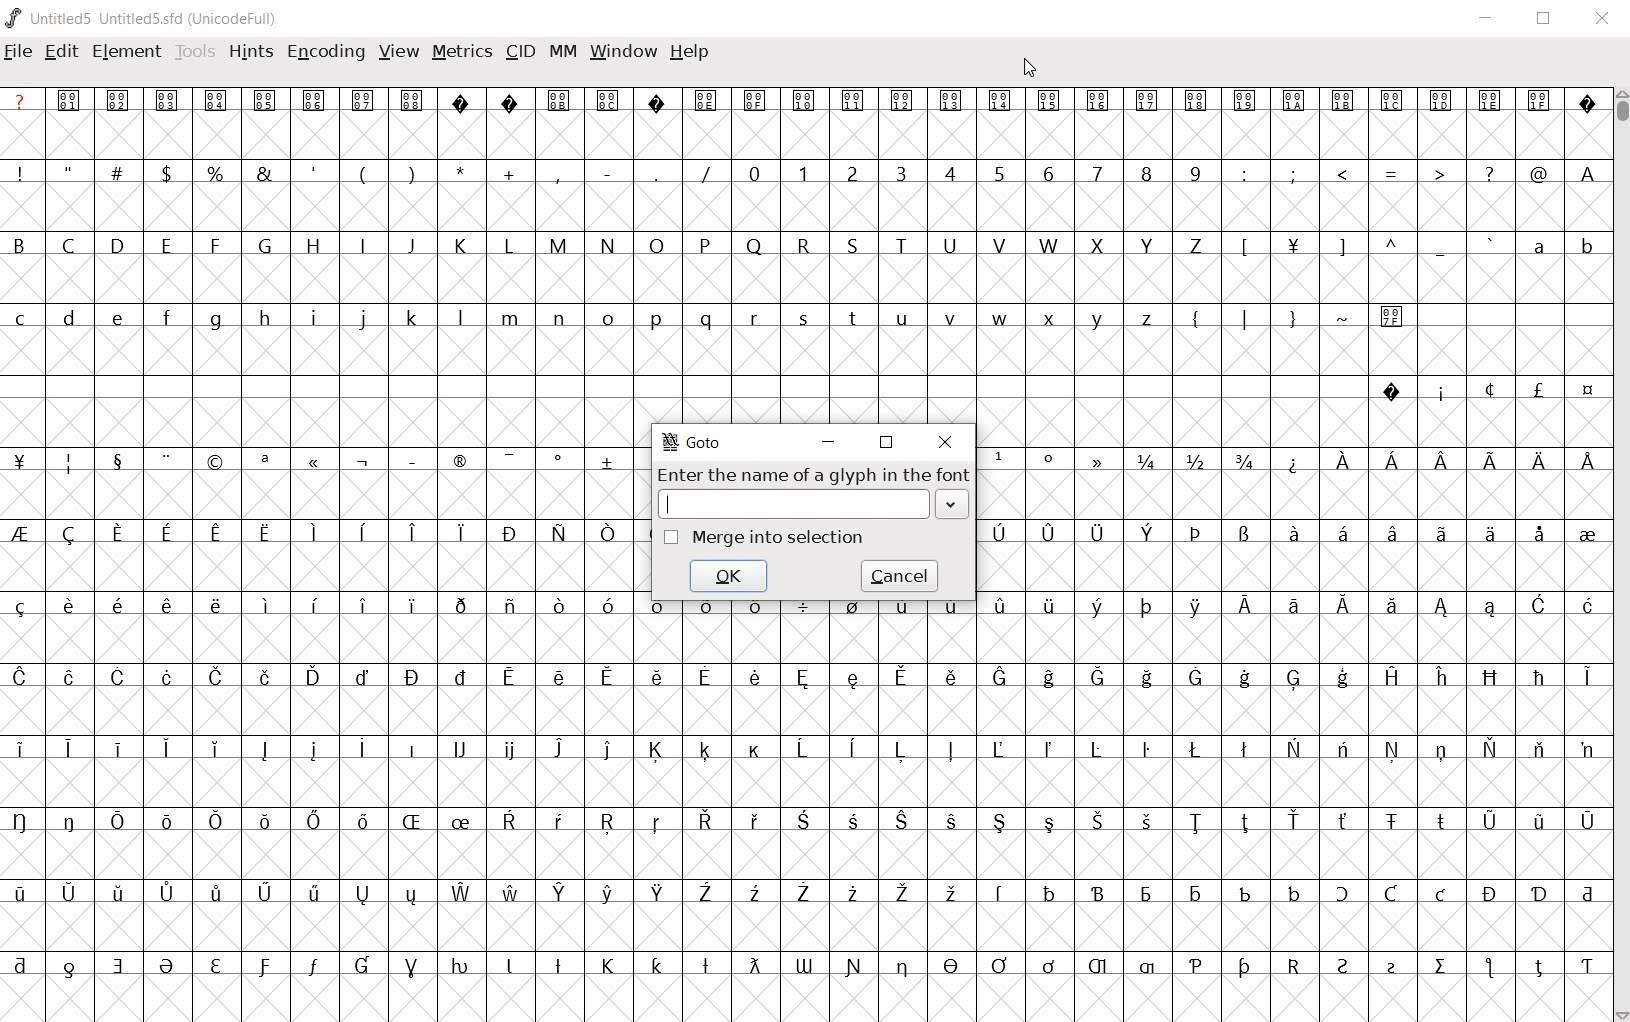 This screenshot has width=1630, height=1022. Describe the element at coordinates (1487, 821) in the screenshot. I see `Symbol` at that location.